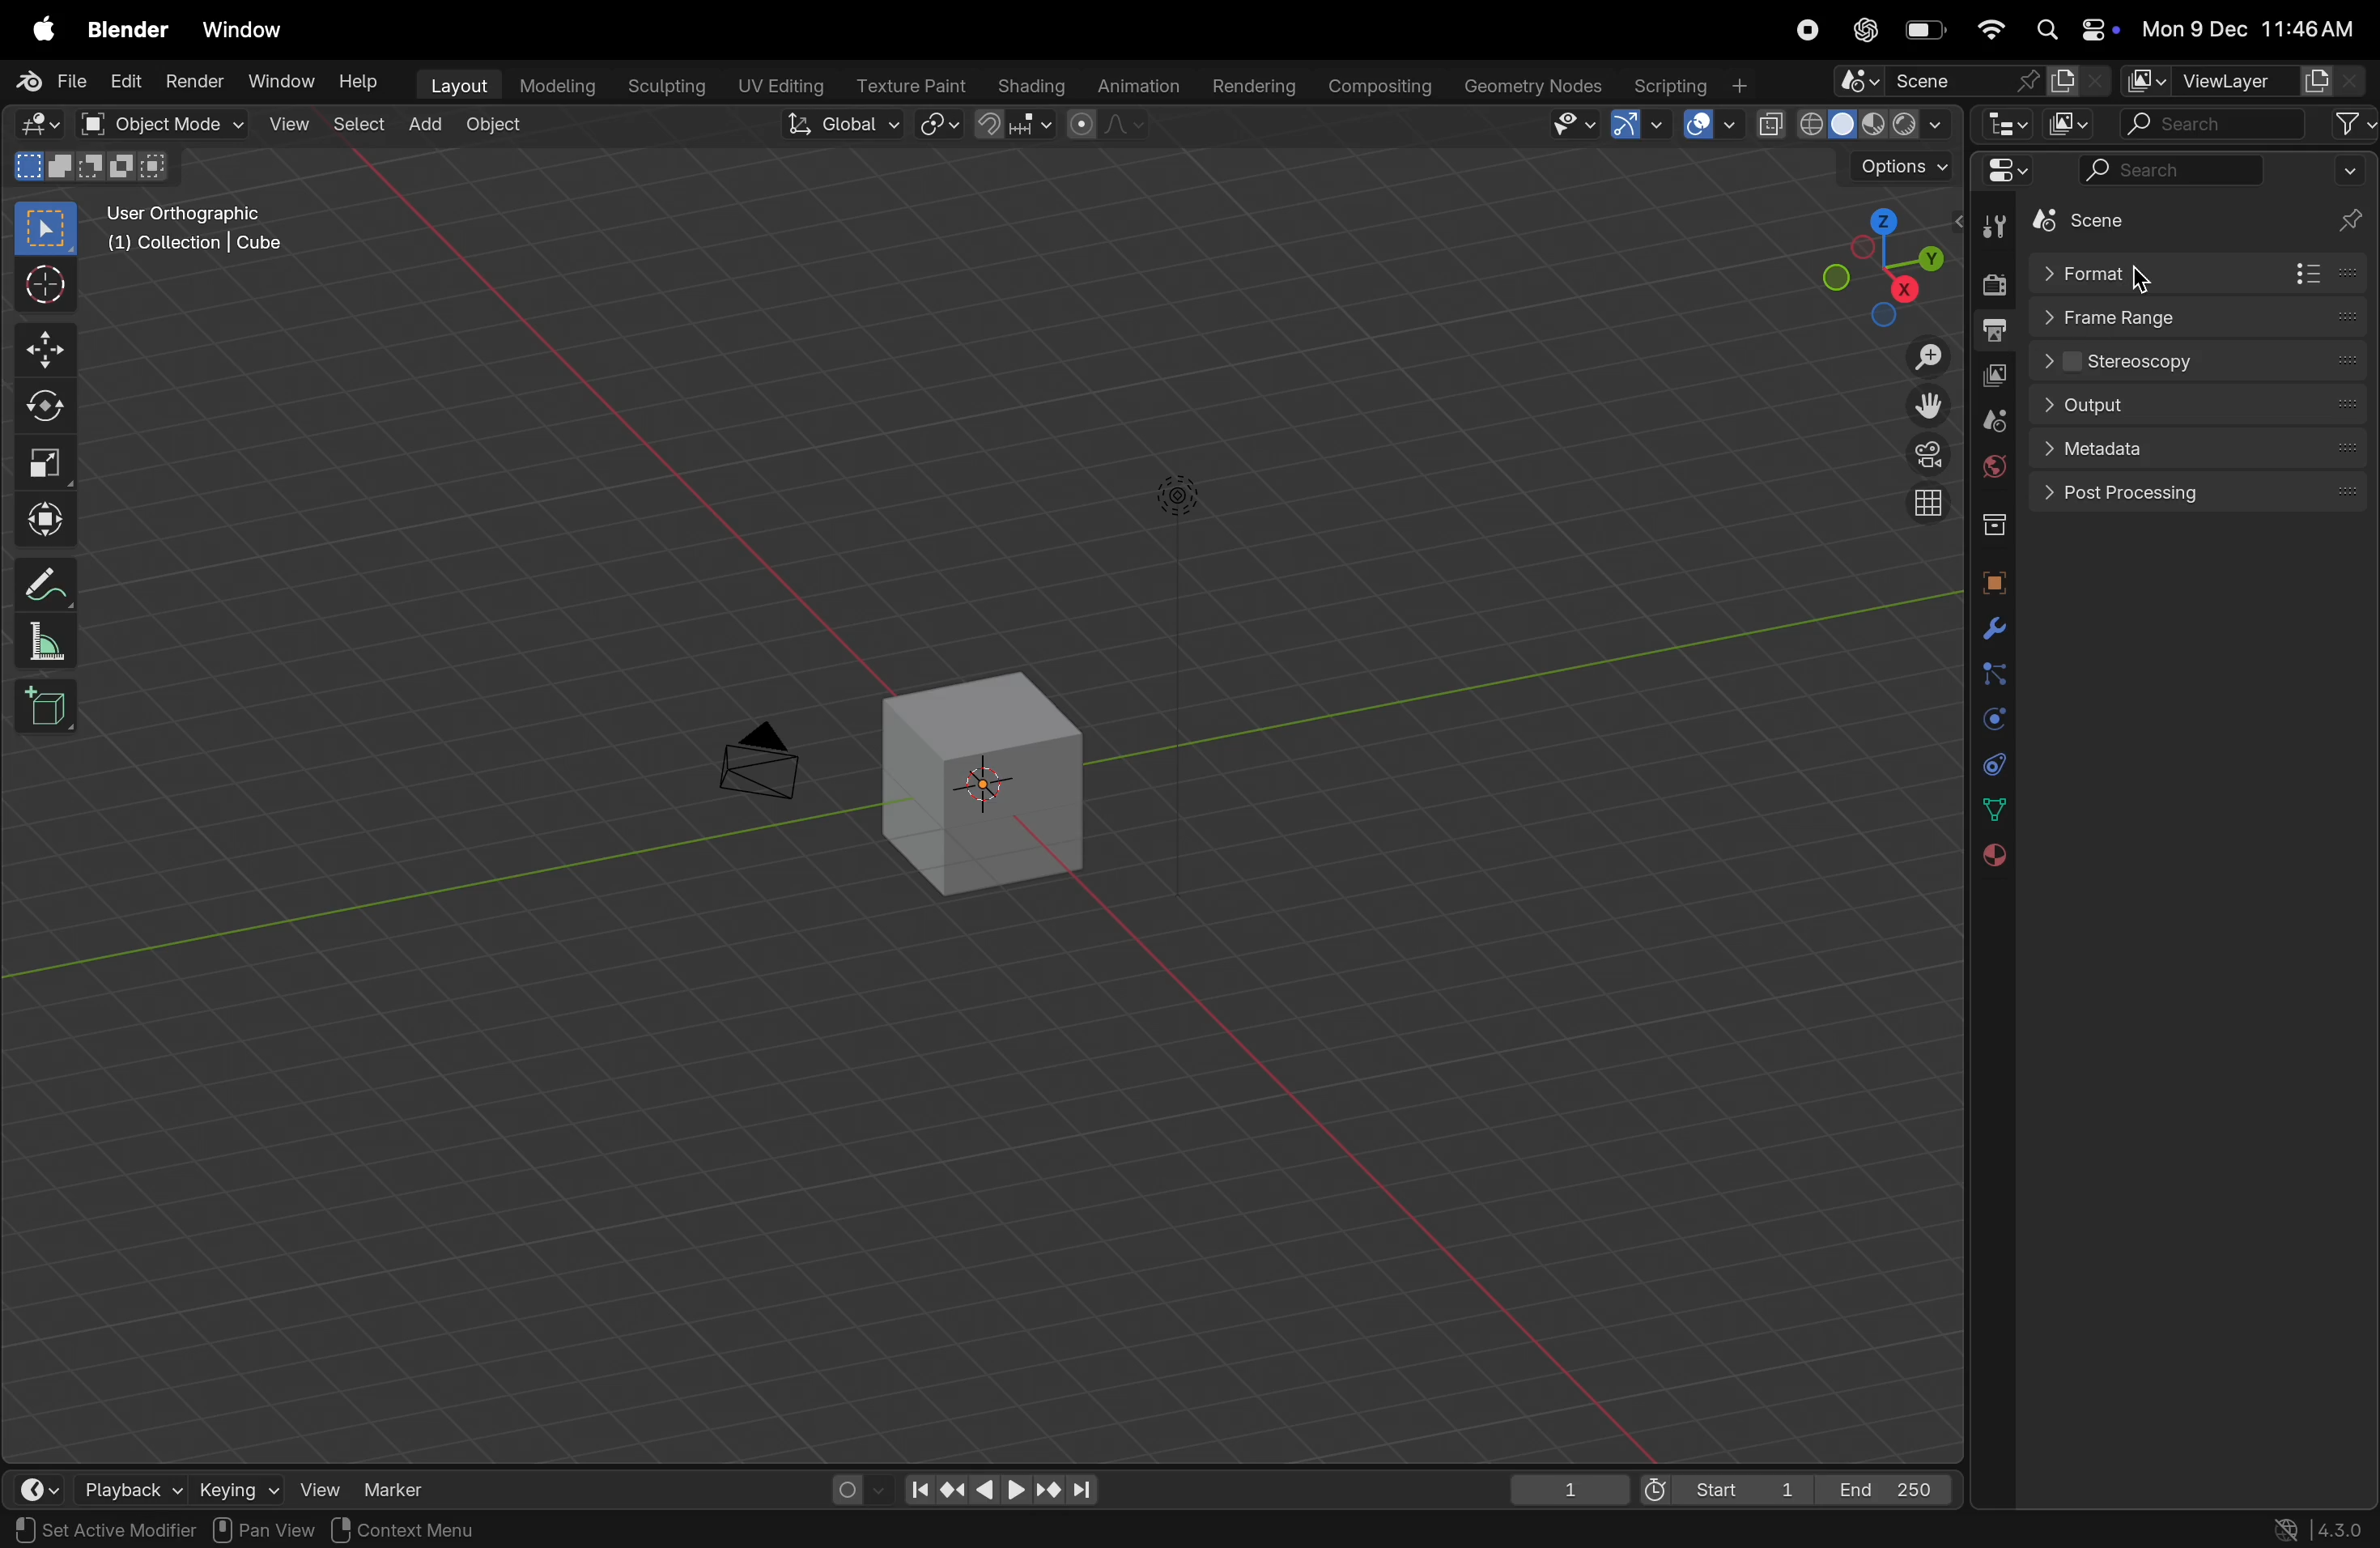 The width and height of the screenshot is (2380, 1548). Describe the element at coordinates (241, 29) in the screenshot. I see `window` at that location.